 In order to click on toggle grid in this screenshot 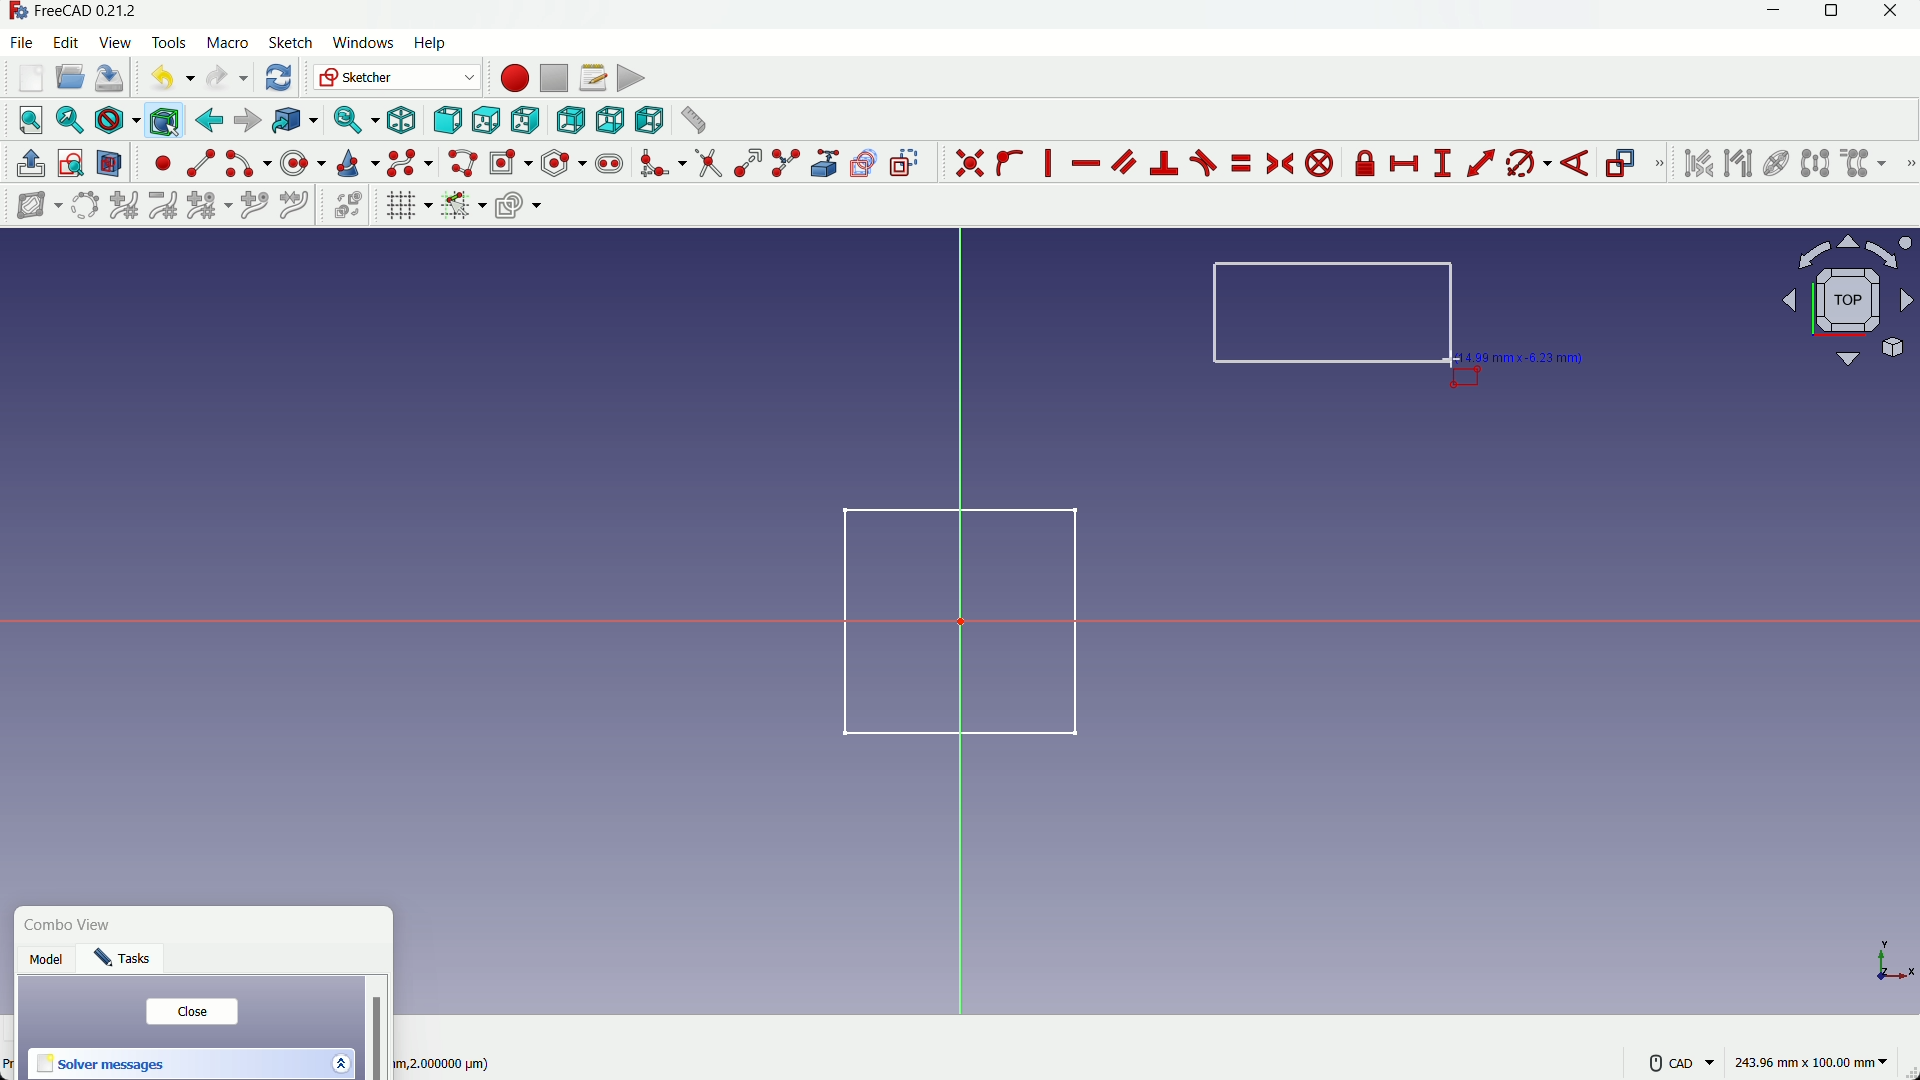, I will do `click(408, 205)`.